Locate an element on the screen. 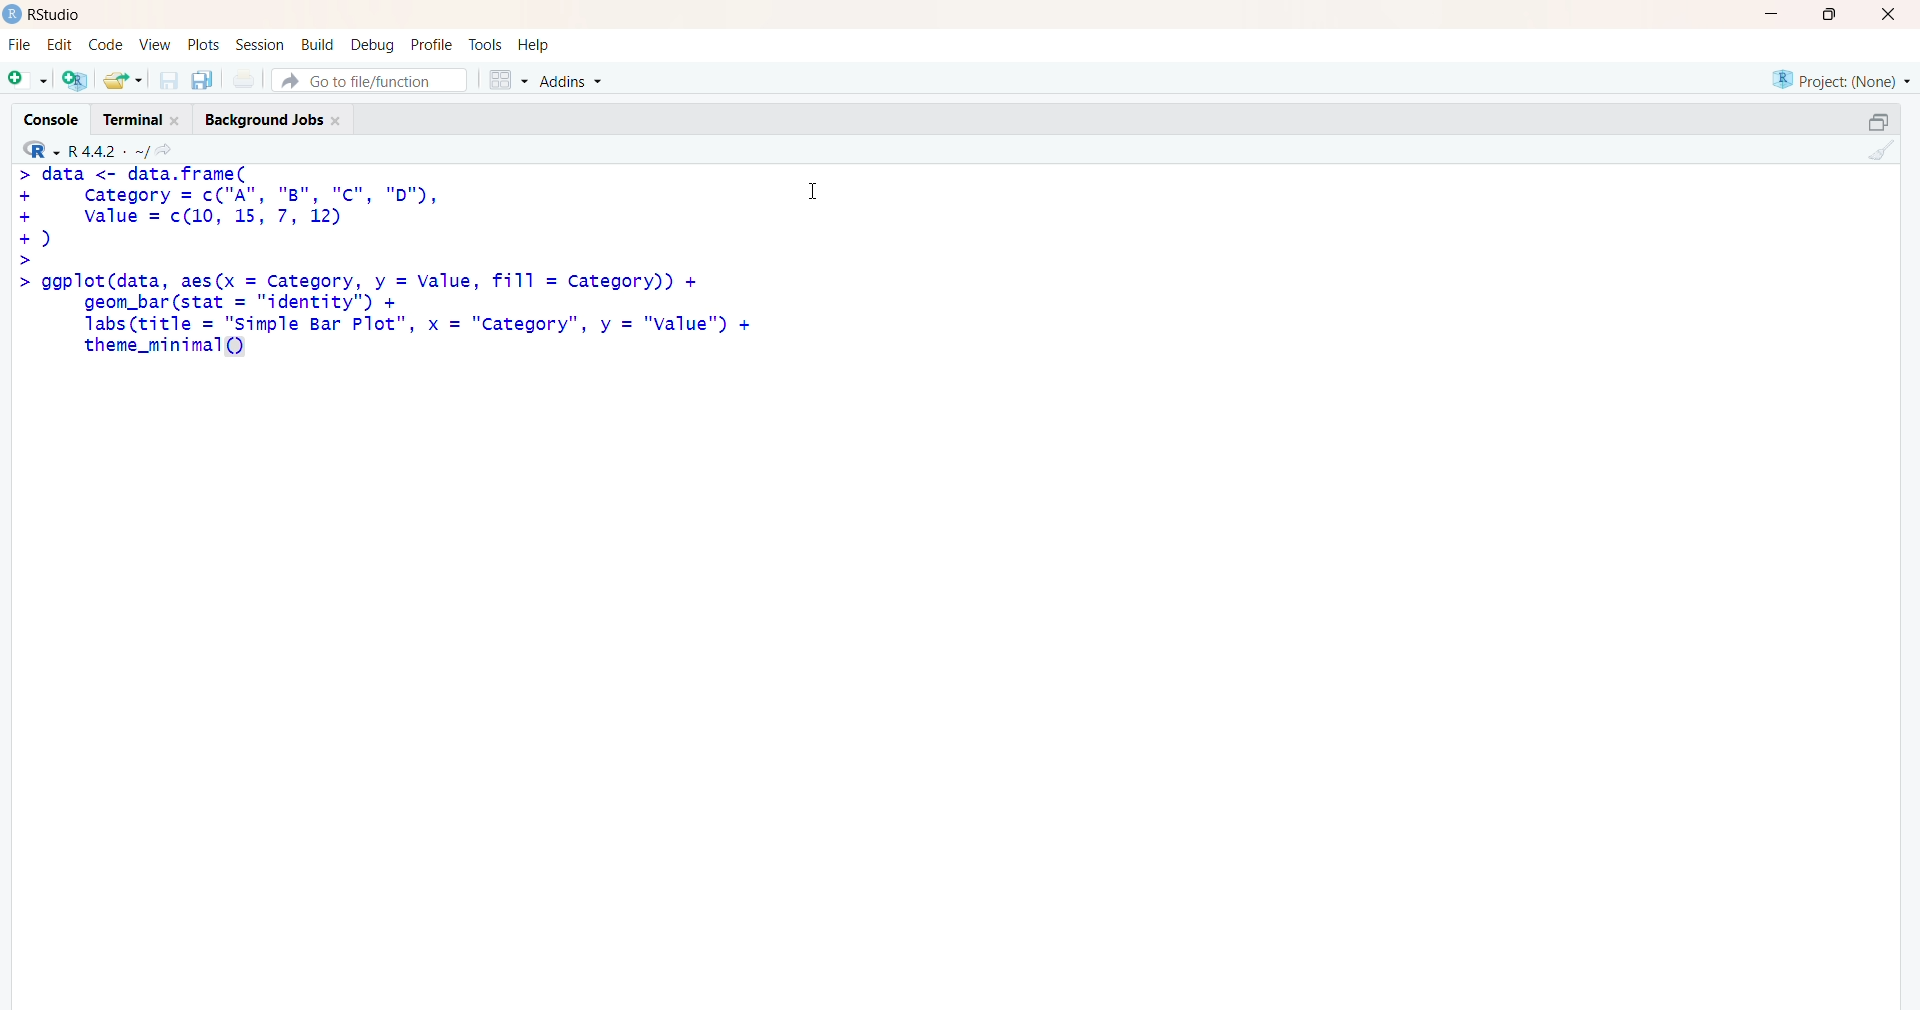 Image resolution: width=1920 pixels, height=1010 pixels. open an existing file is located at coordinates (122, 79).